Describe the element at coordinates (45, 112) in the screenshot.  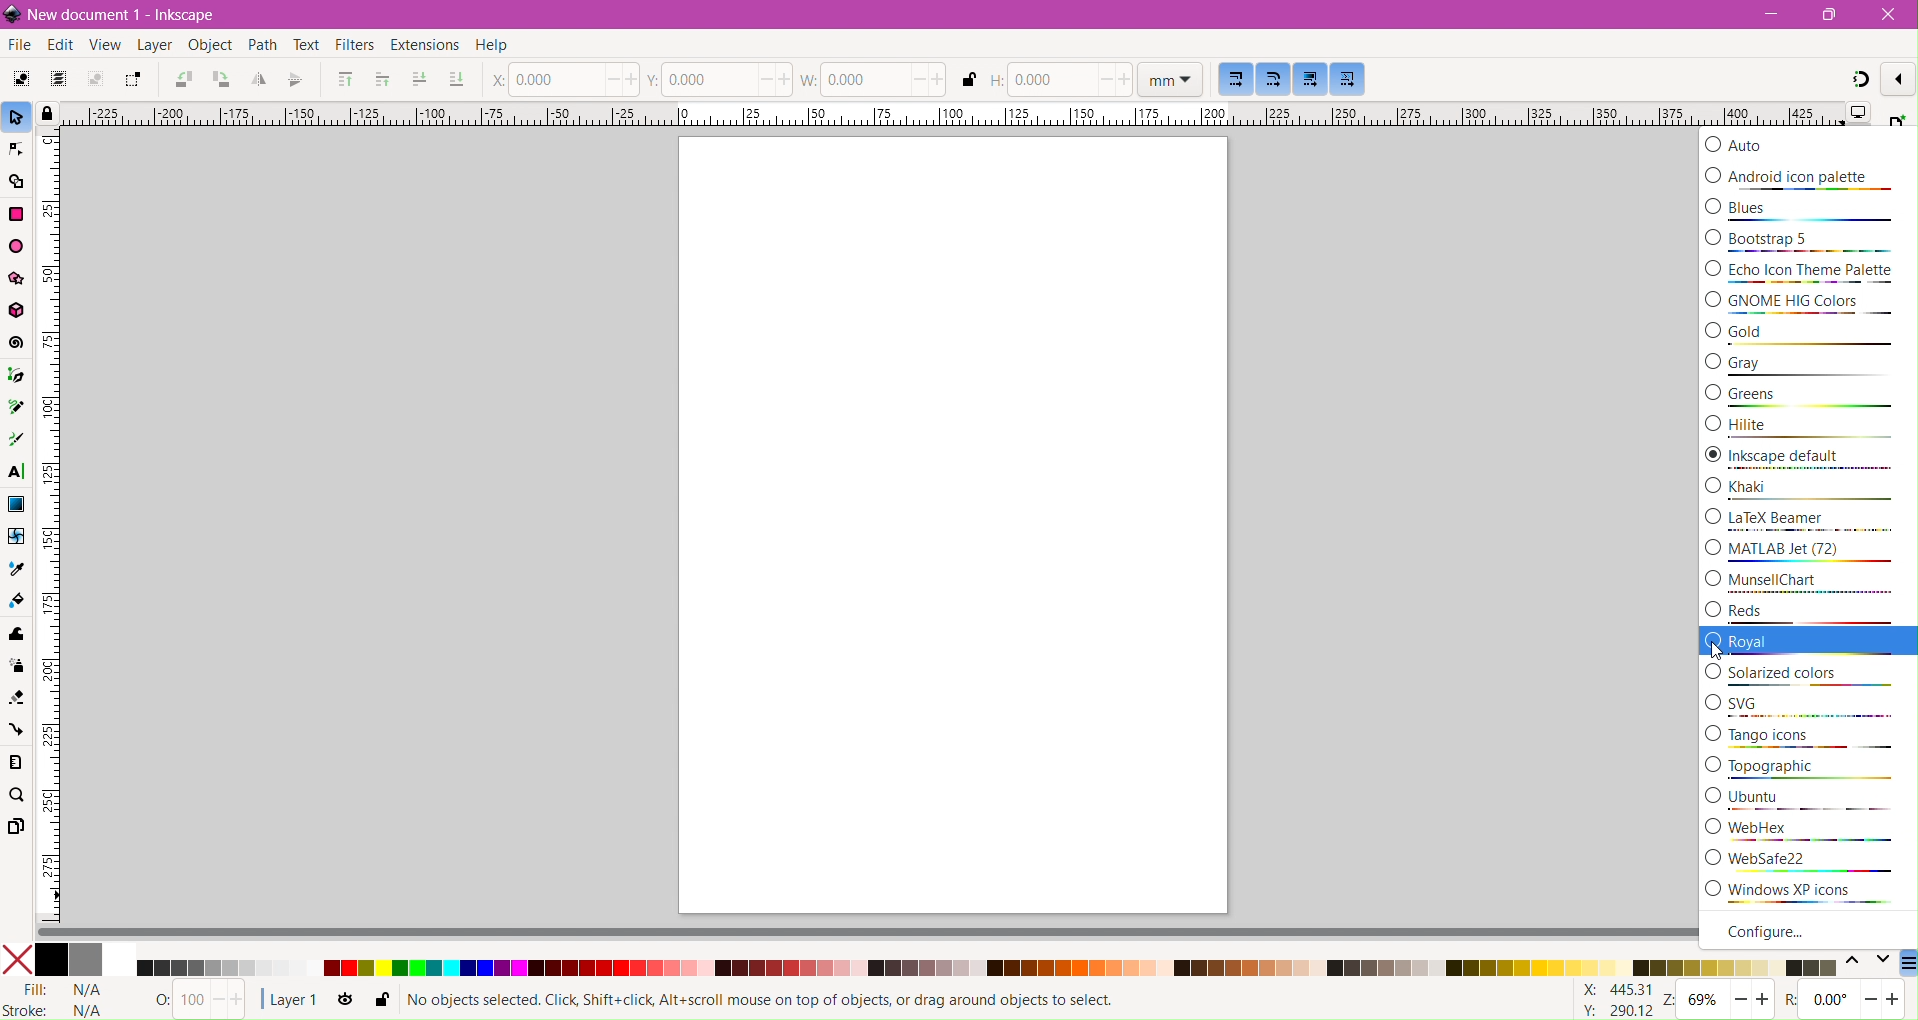
I see `Toggle lock of all guides in the document` at that location.